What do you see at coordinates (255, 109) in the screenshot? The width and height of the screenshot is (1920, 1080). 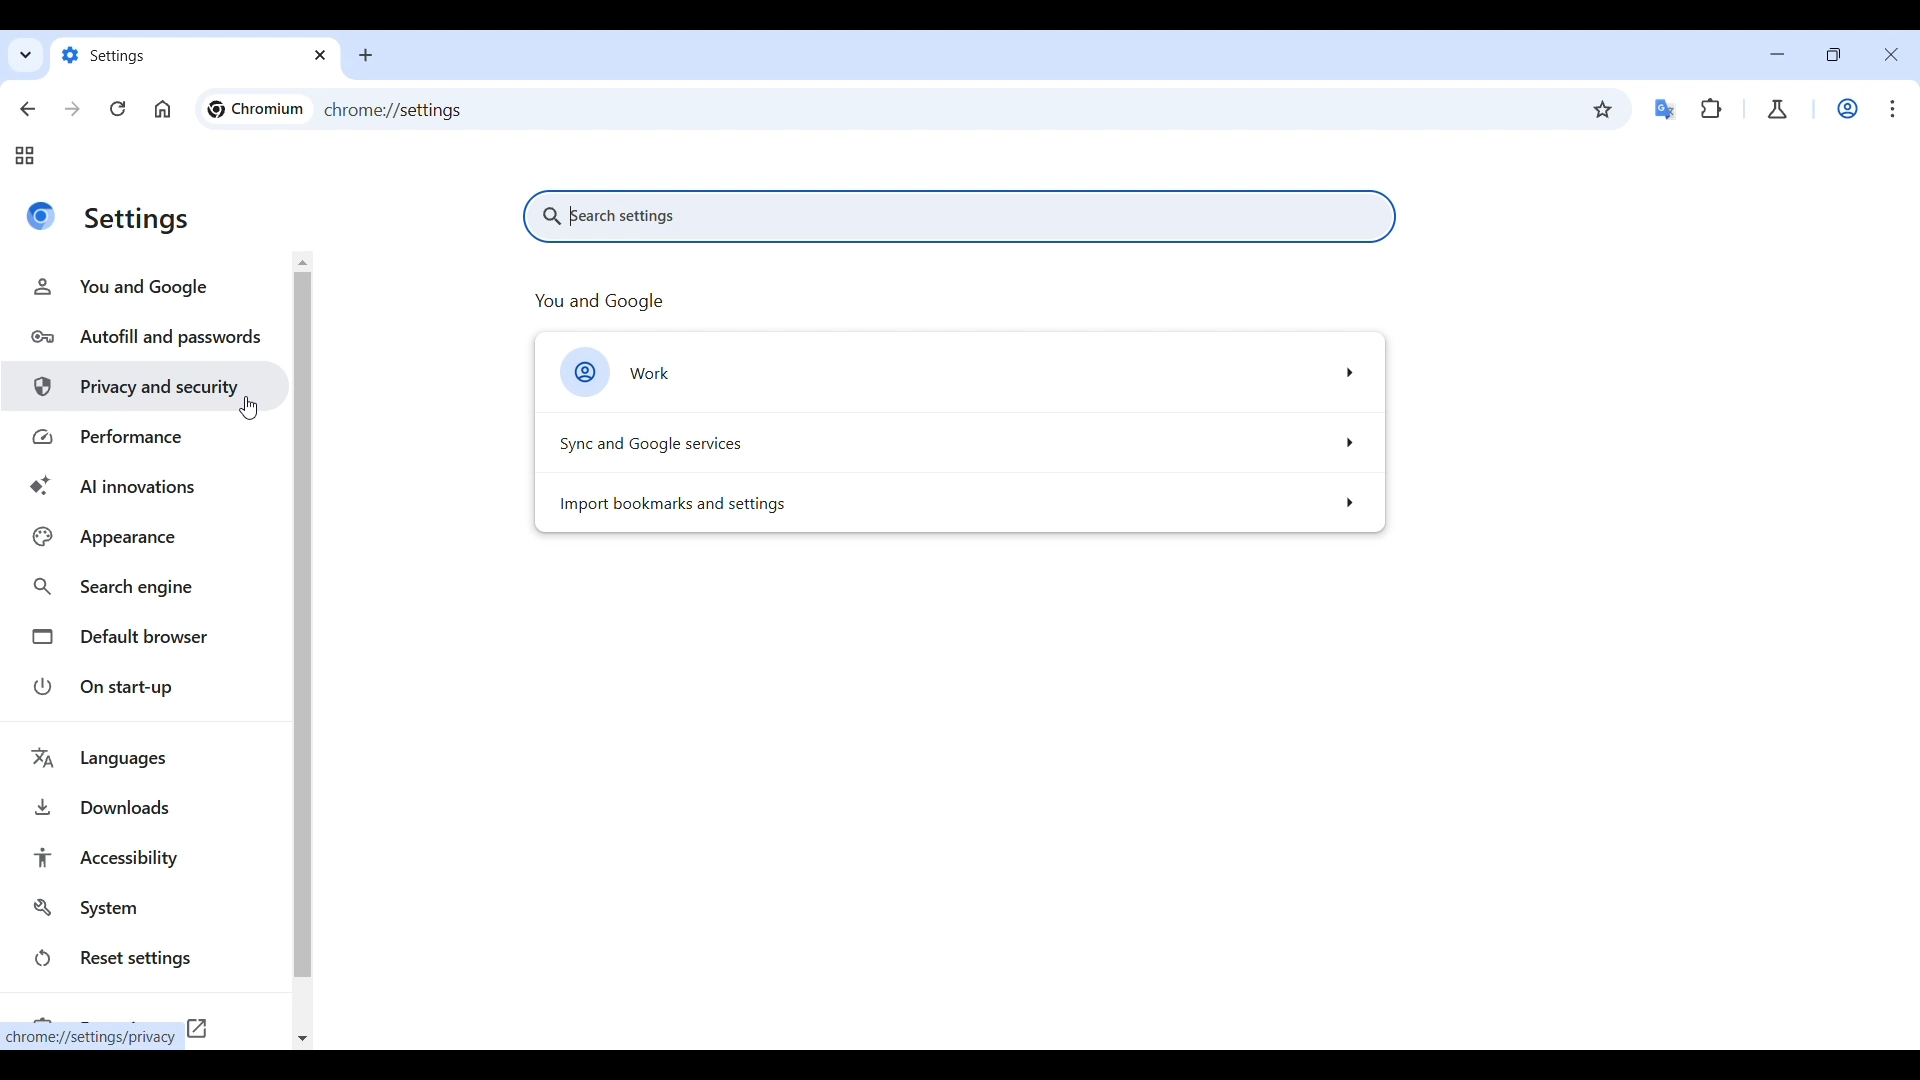 I see `chromium` at bounding box center [255, 109].